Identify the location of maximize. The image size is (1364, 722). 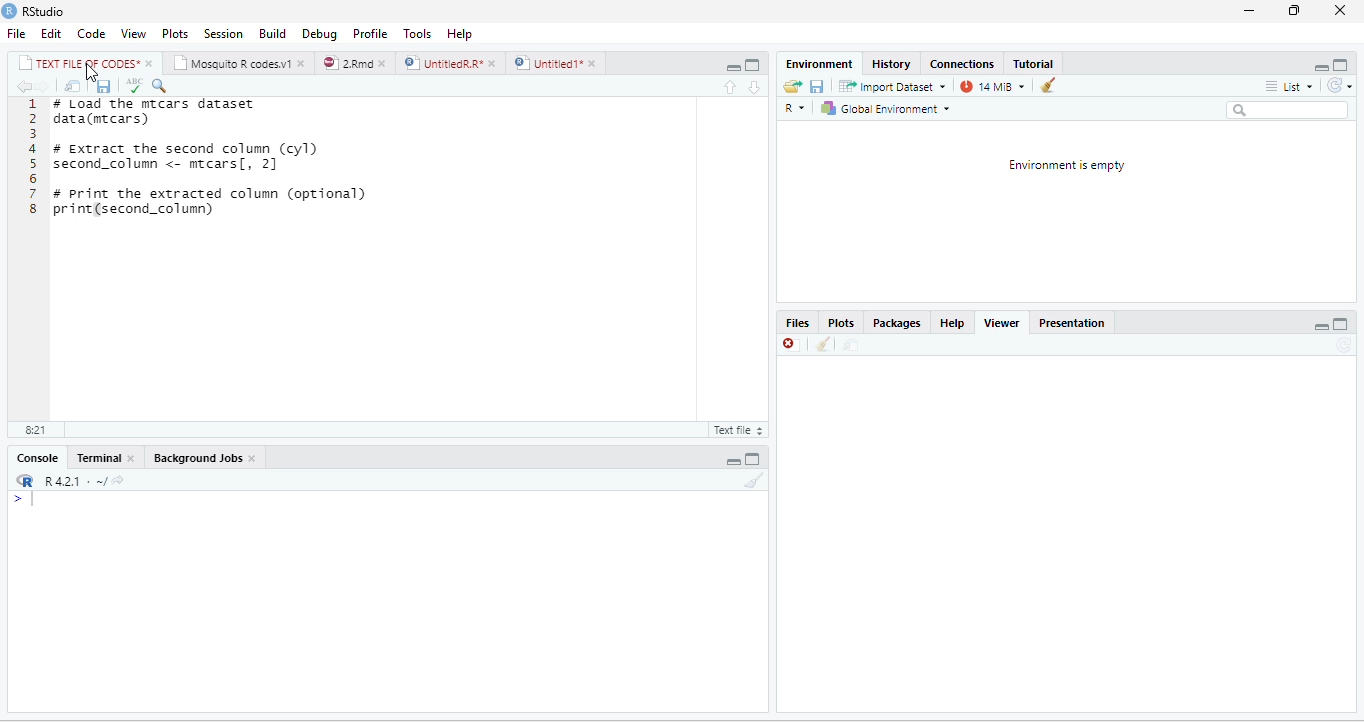
(735, 64).